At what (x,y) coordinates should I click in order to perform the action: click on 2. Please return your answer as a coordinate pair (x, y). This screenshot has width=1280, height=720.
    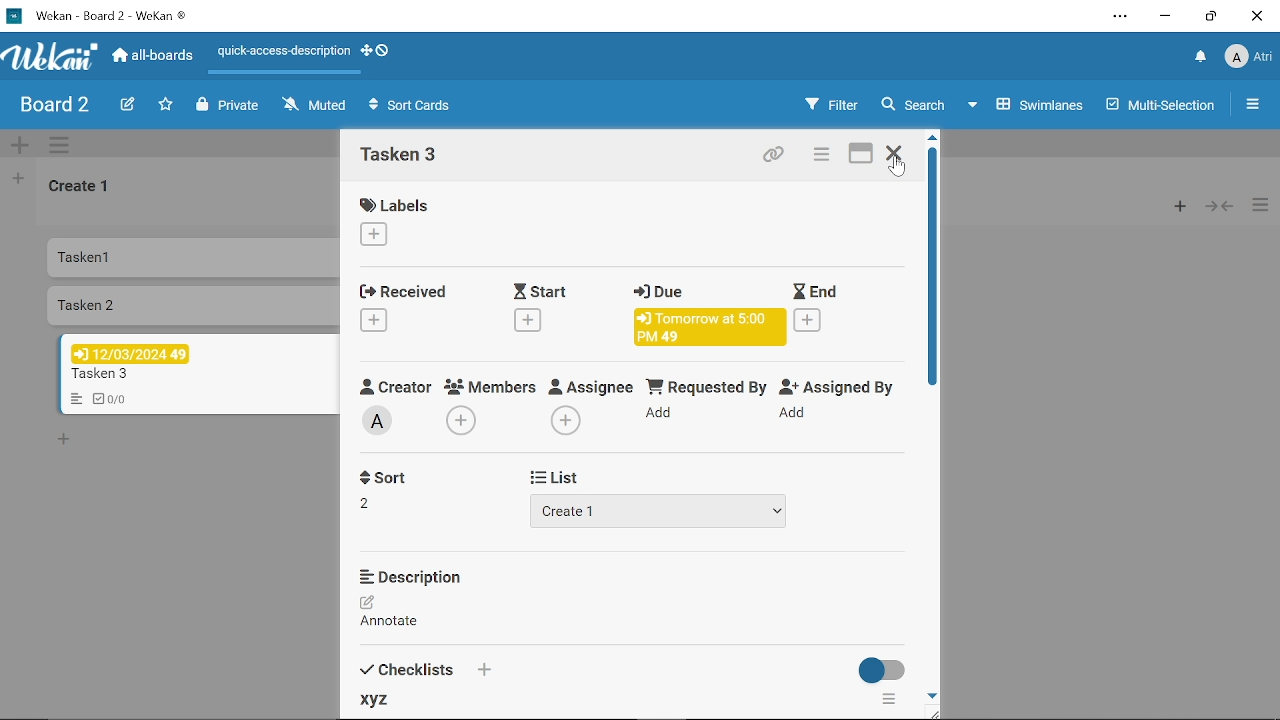
    Looking at the image, I should click on (370, 502).